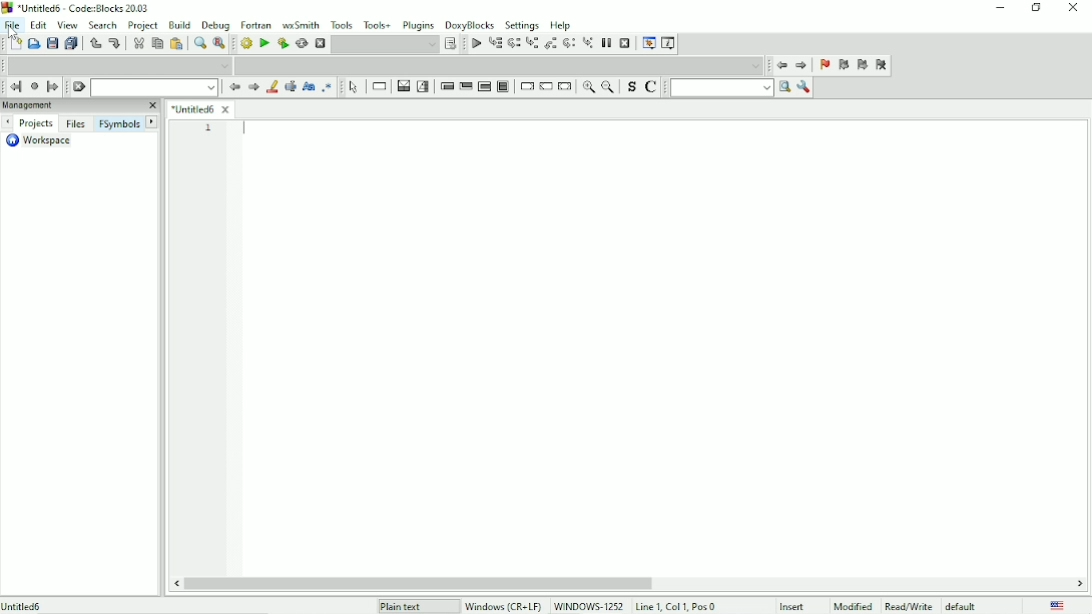  I want to click on Prev, so click(234, 88).